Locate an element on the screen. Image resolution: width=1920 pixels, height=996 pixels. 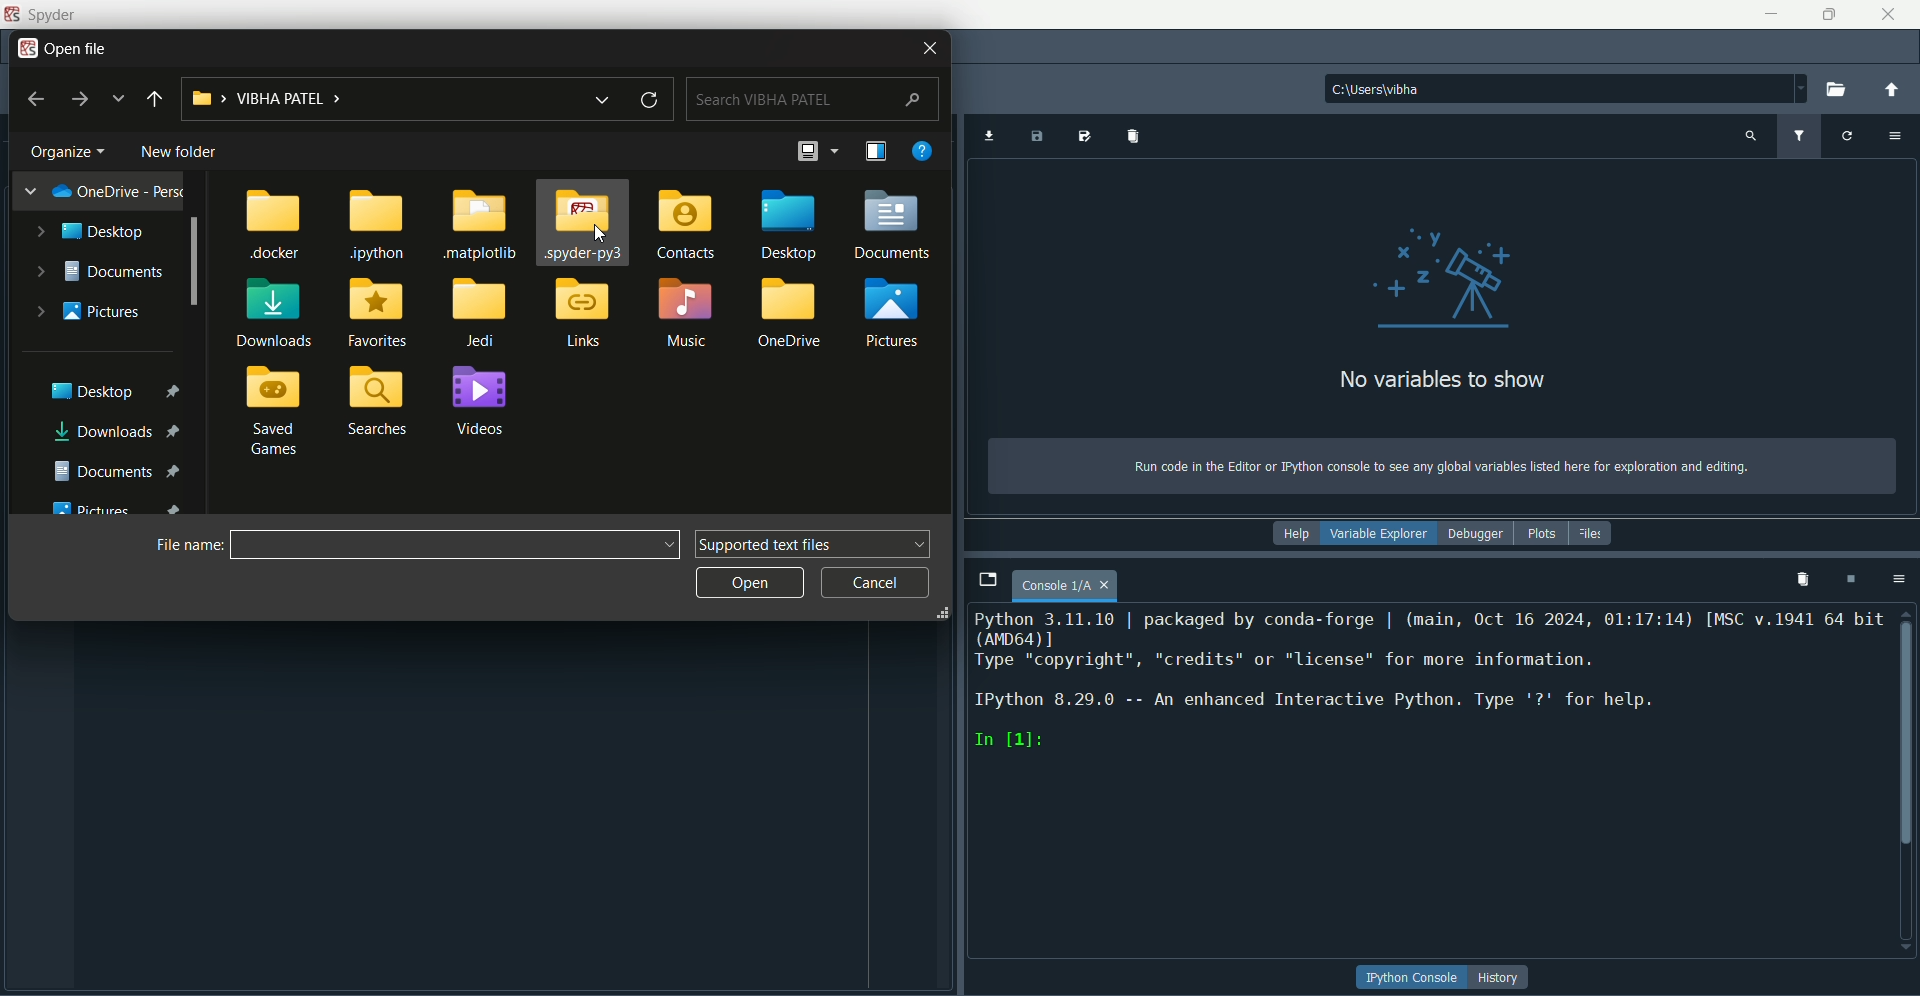
interrupt kernel is located at coordinates (1853, 580).